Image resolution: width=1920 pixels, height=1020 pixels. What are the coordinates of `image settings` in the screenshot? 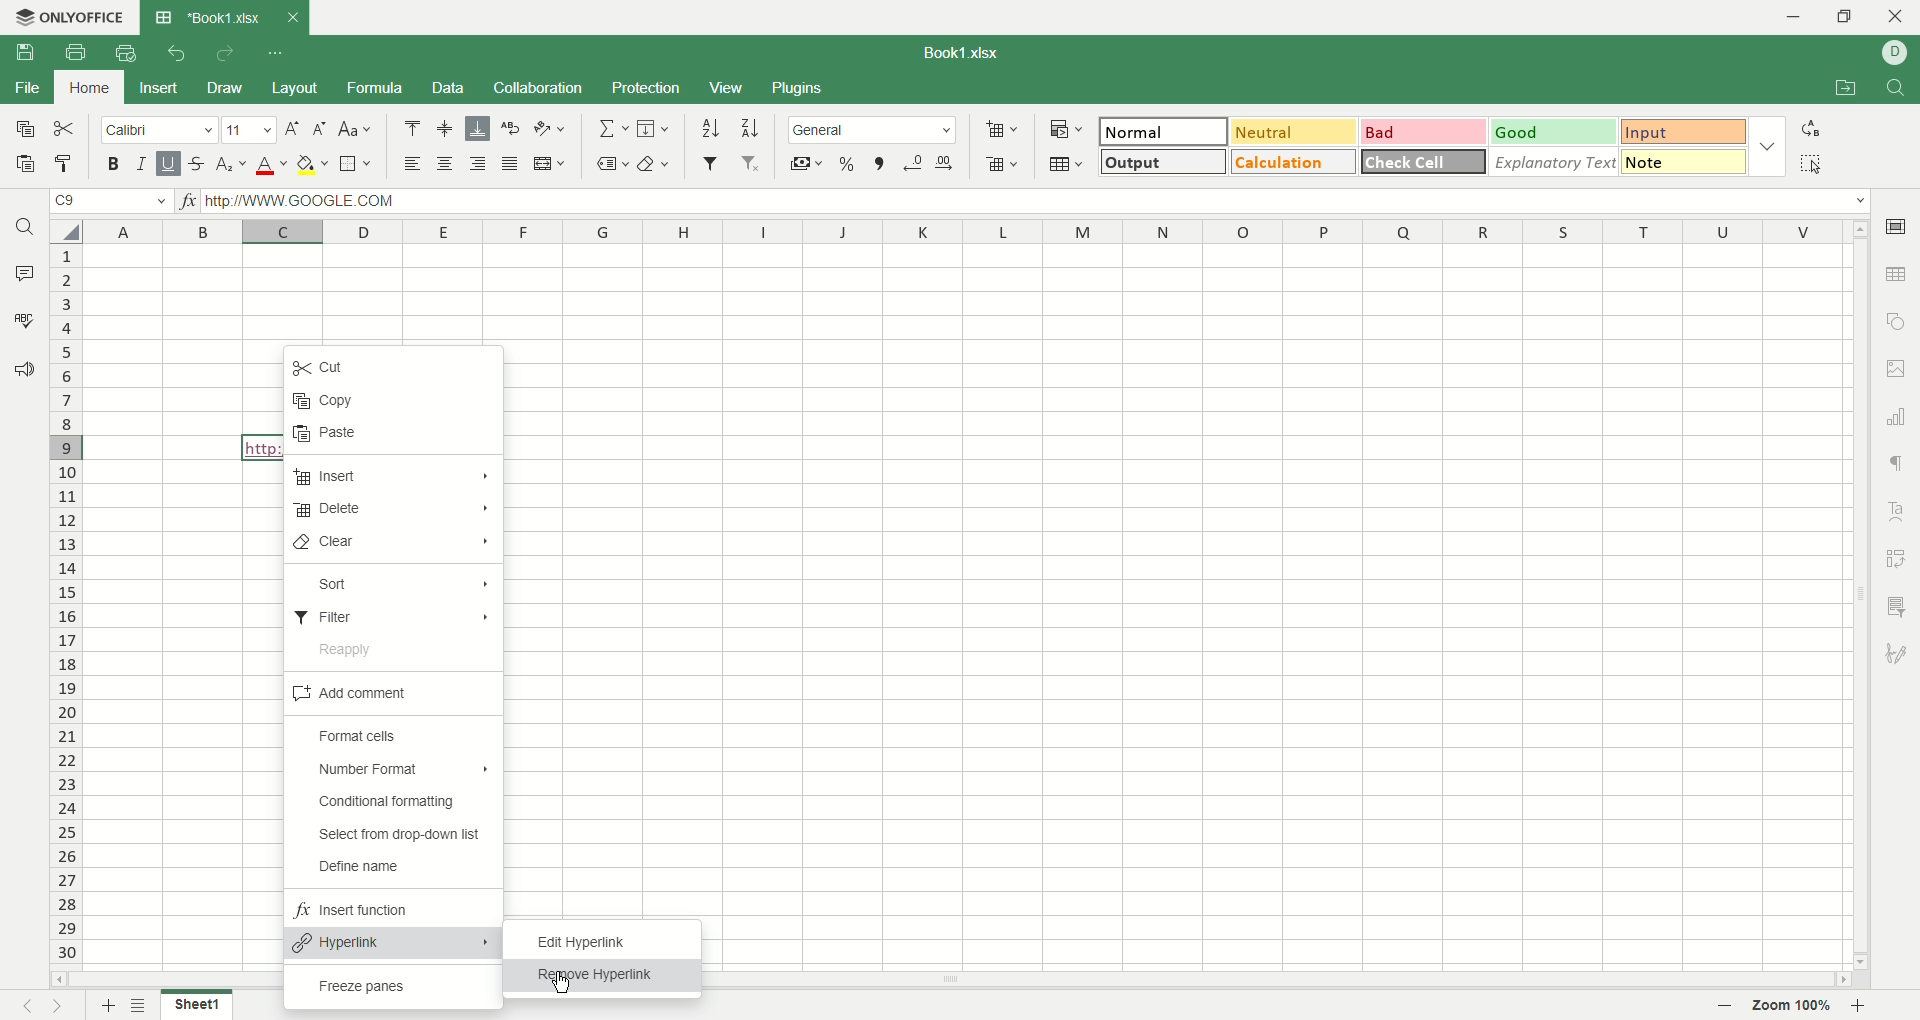 It's located at (1899, 369).